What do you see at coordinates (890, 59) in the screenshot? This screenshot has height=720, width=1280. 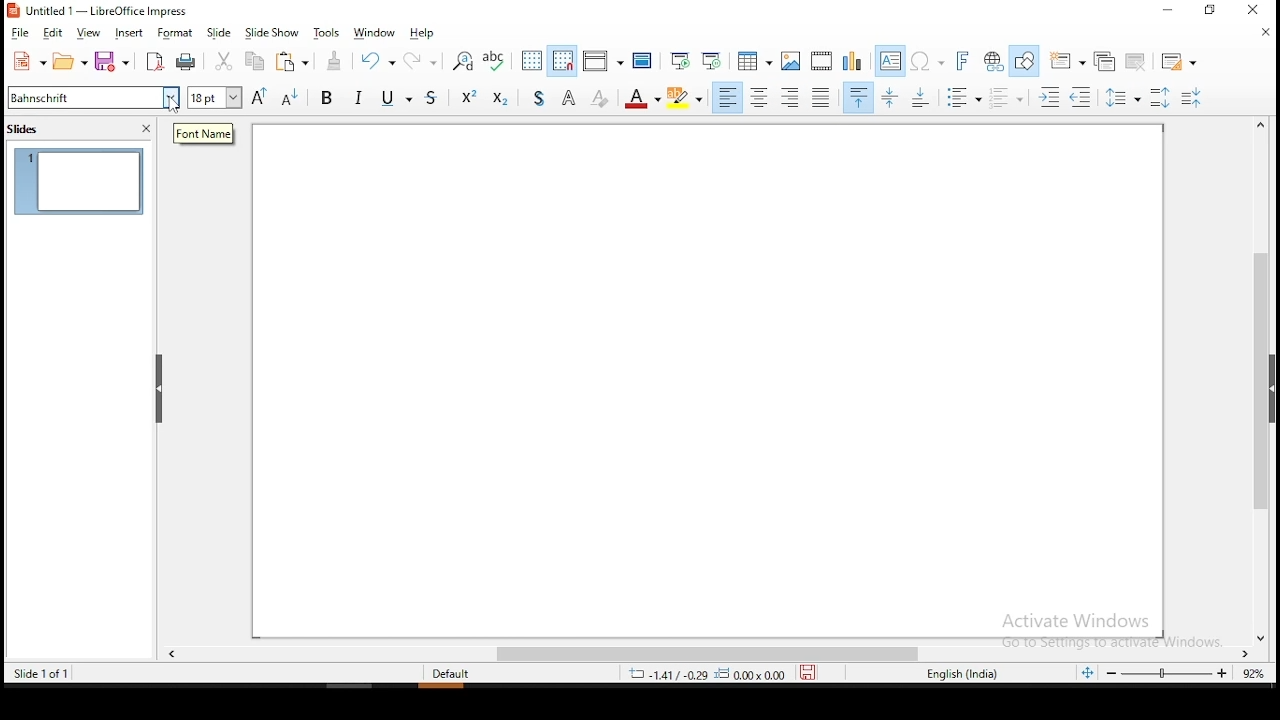 I see `text box` at bounding box center [890, 59].